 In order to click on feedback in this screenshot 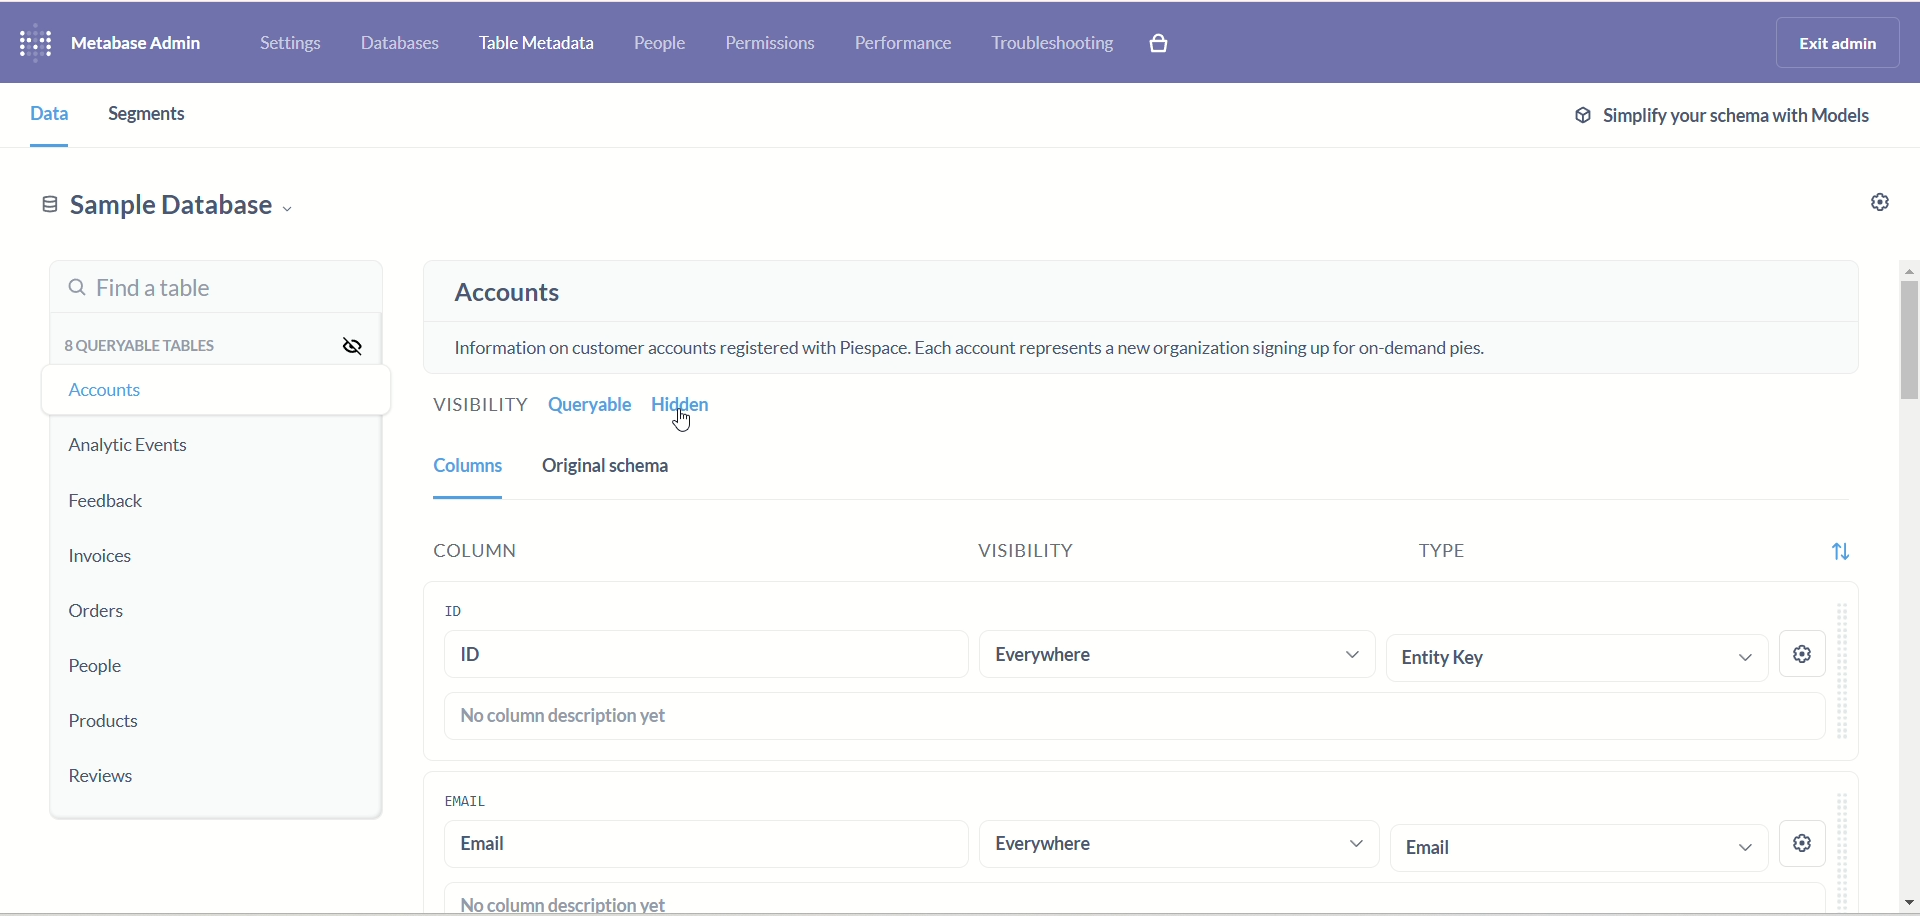, I will do `click(107, 507)`.